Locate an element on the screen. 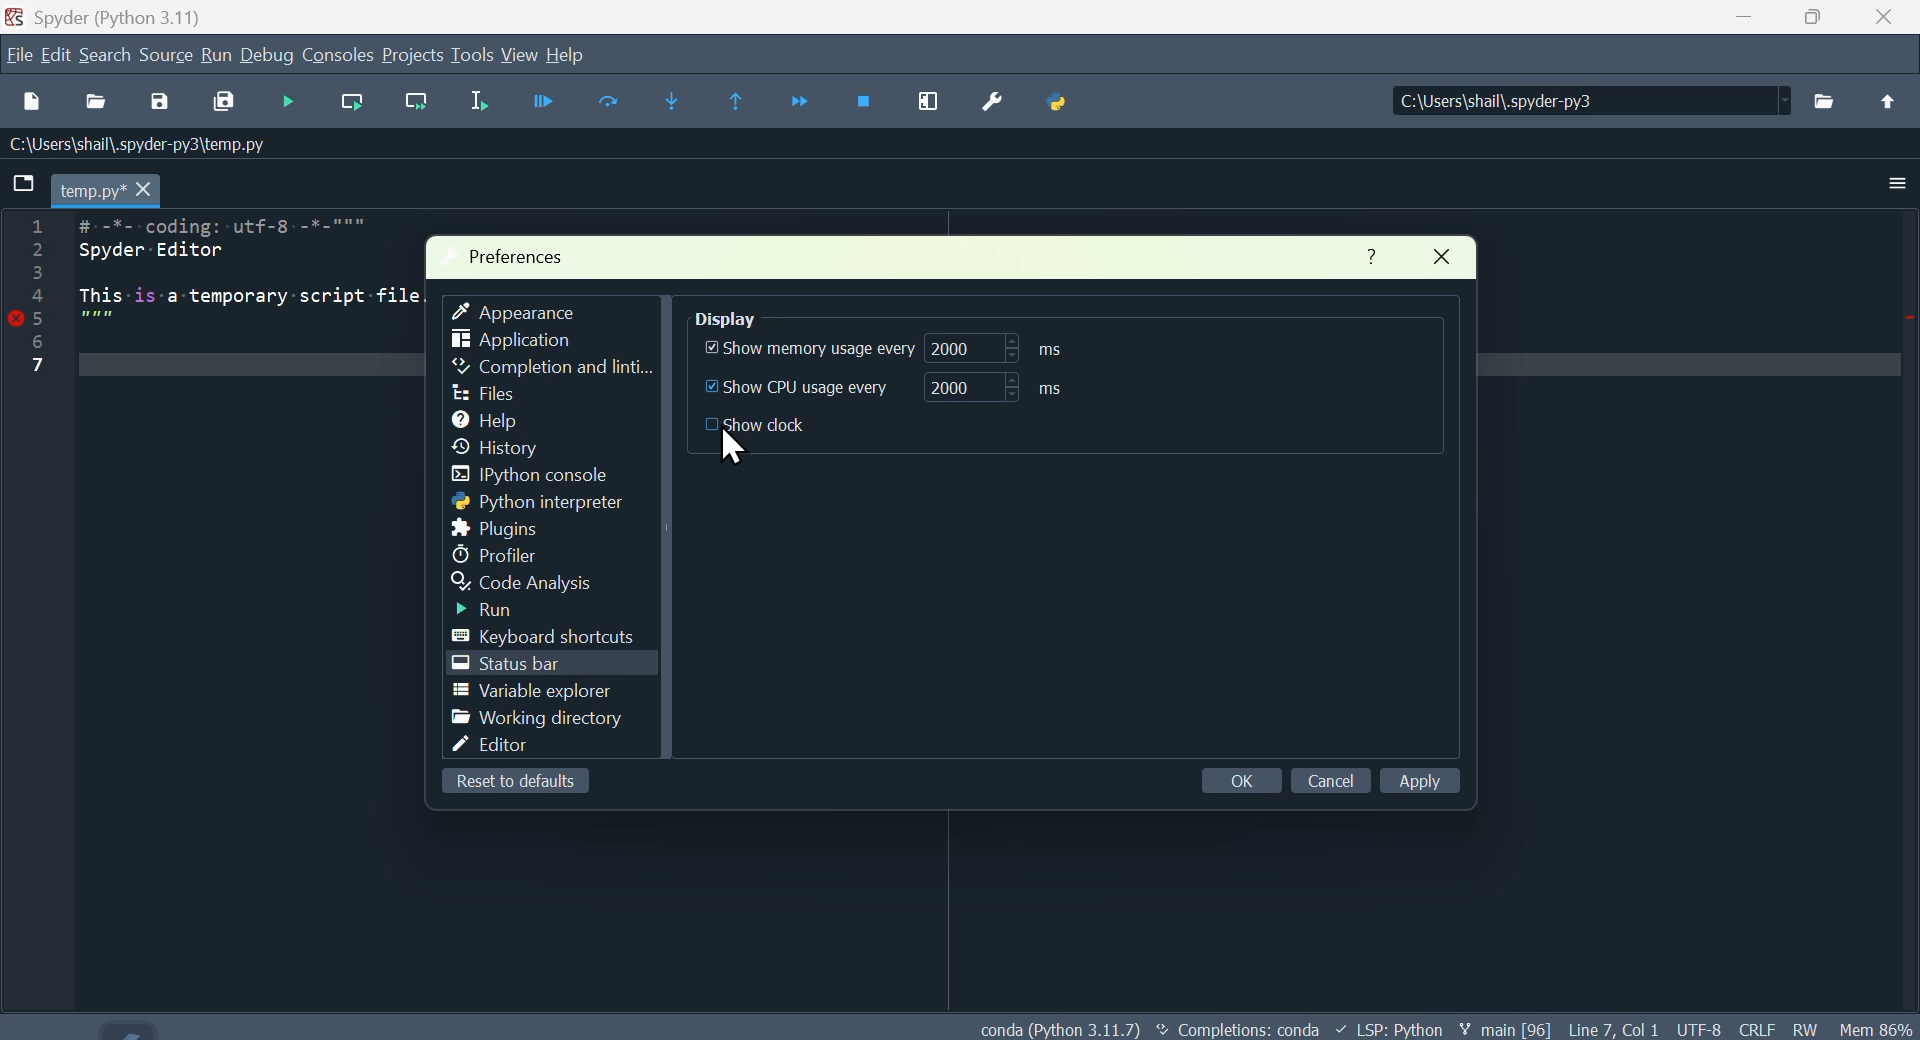  Step into function is located at coordinates (673, 99).